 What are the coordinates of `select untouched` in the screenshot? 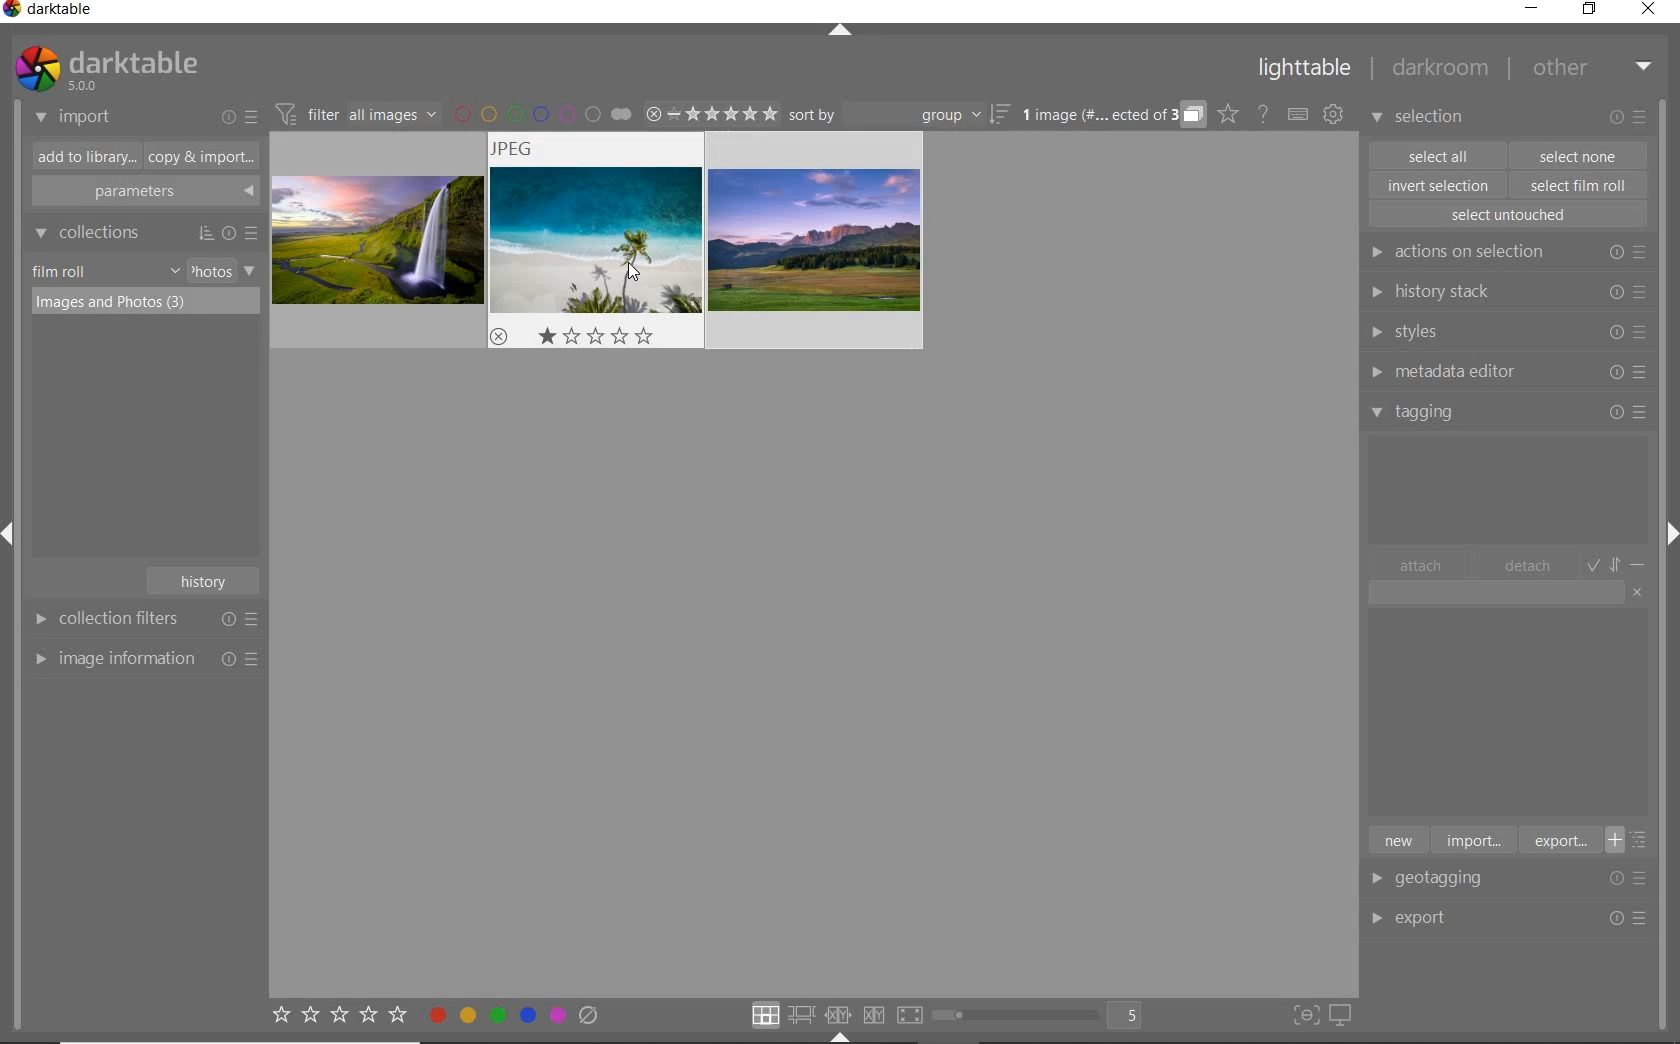 It's located at (1507, 215).